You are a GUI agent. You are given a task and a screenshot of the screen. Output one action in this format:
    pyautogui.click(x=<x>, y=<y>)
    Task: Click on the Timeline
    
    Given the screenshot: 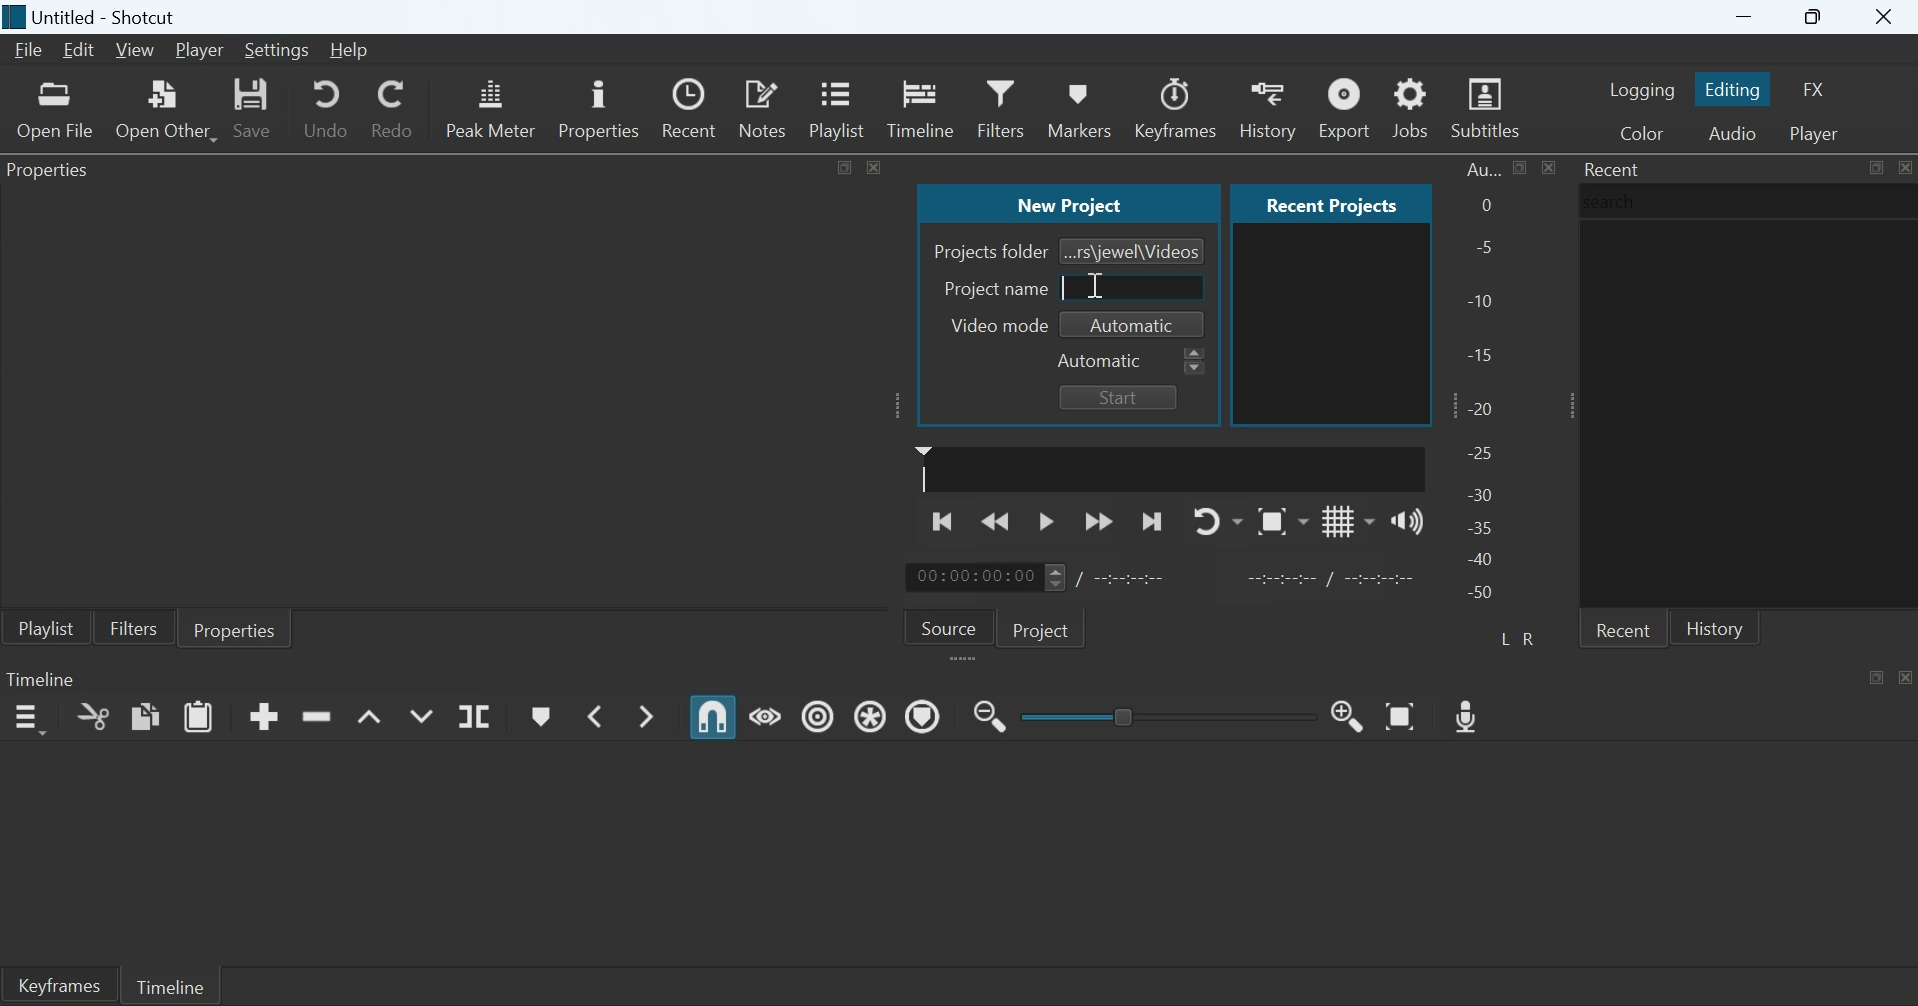 What is the action you would take?
    pyautogui.click(x=169, y=984)
    